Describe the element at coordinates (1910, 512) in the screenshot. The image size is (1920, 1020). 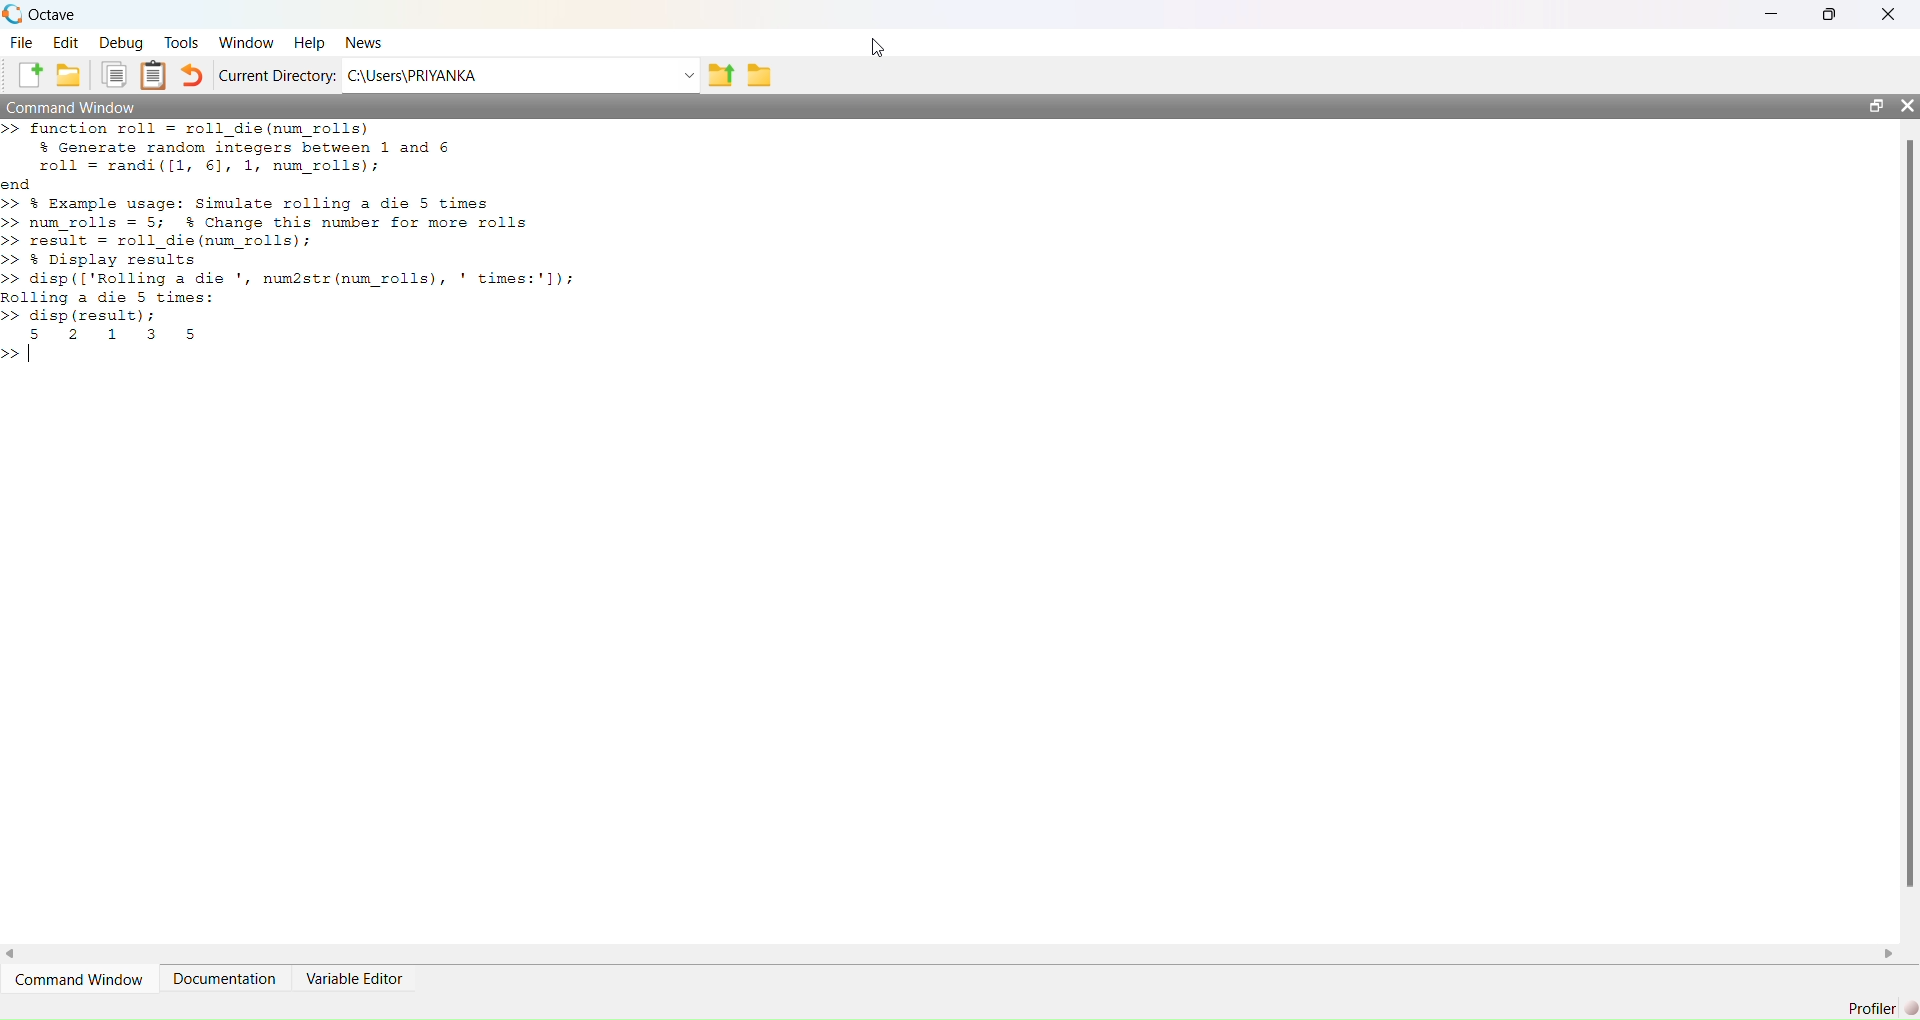
I see `scrollbar` at that location.